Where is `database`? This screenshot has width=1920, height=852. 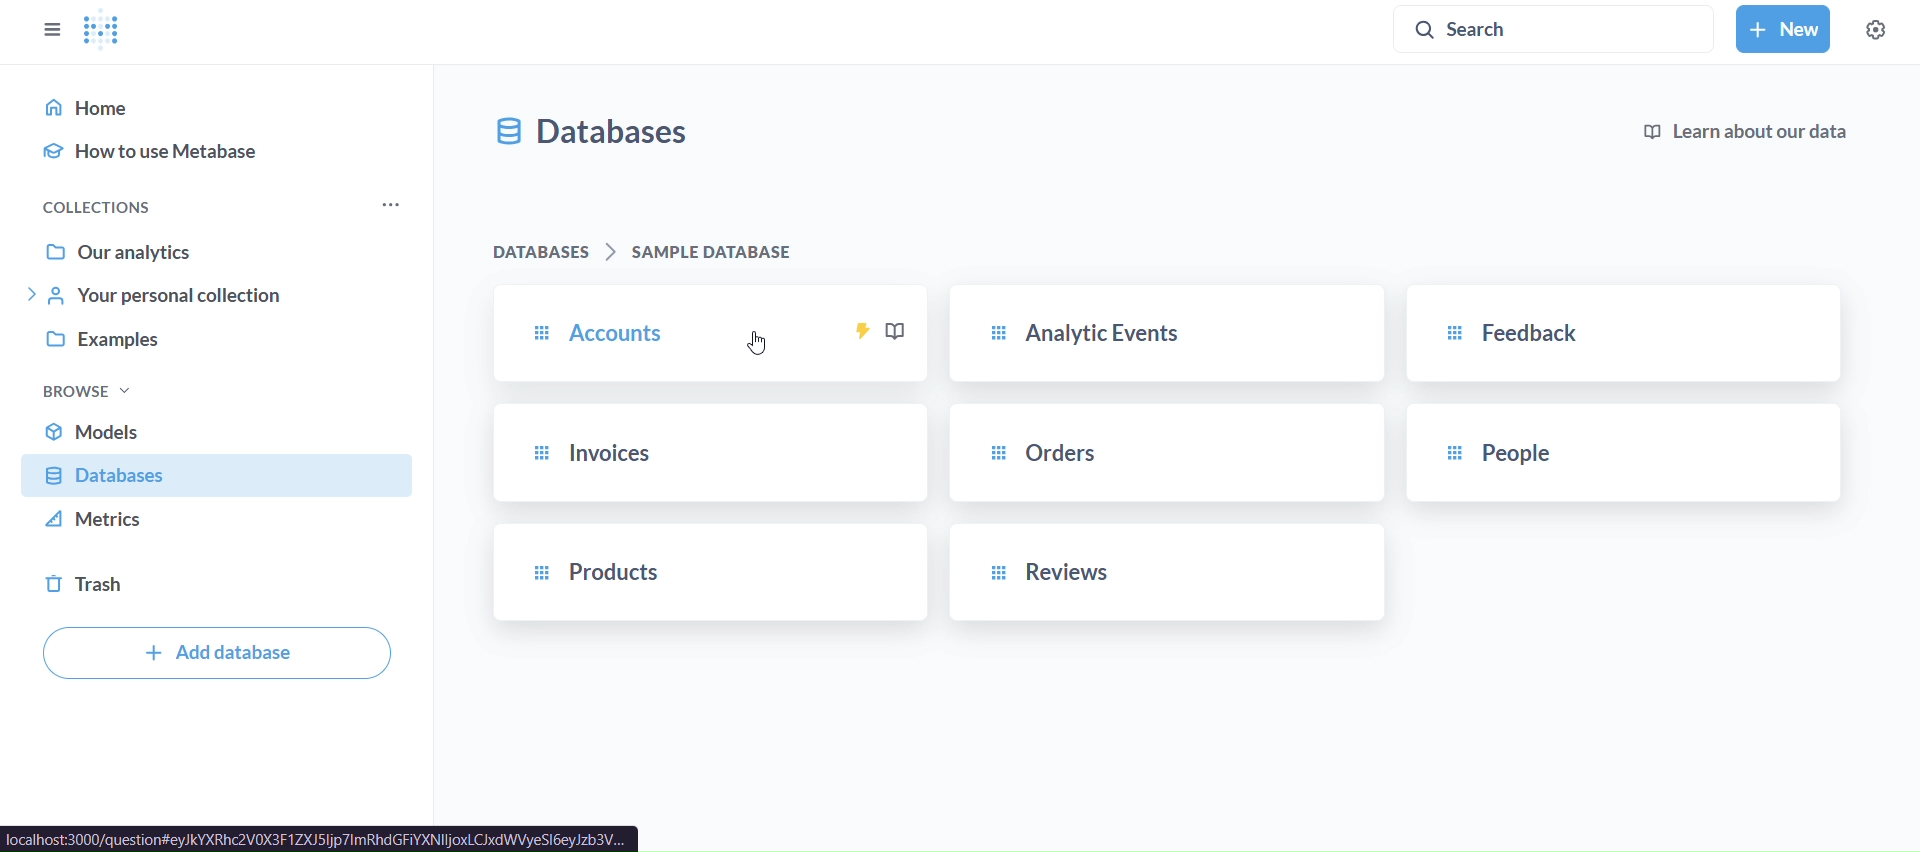 database is located at coordinates (601, 133).